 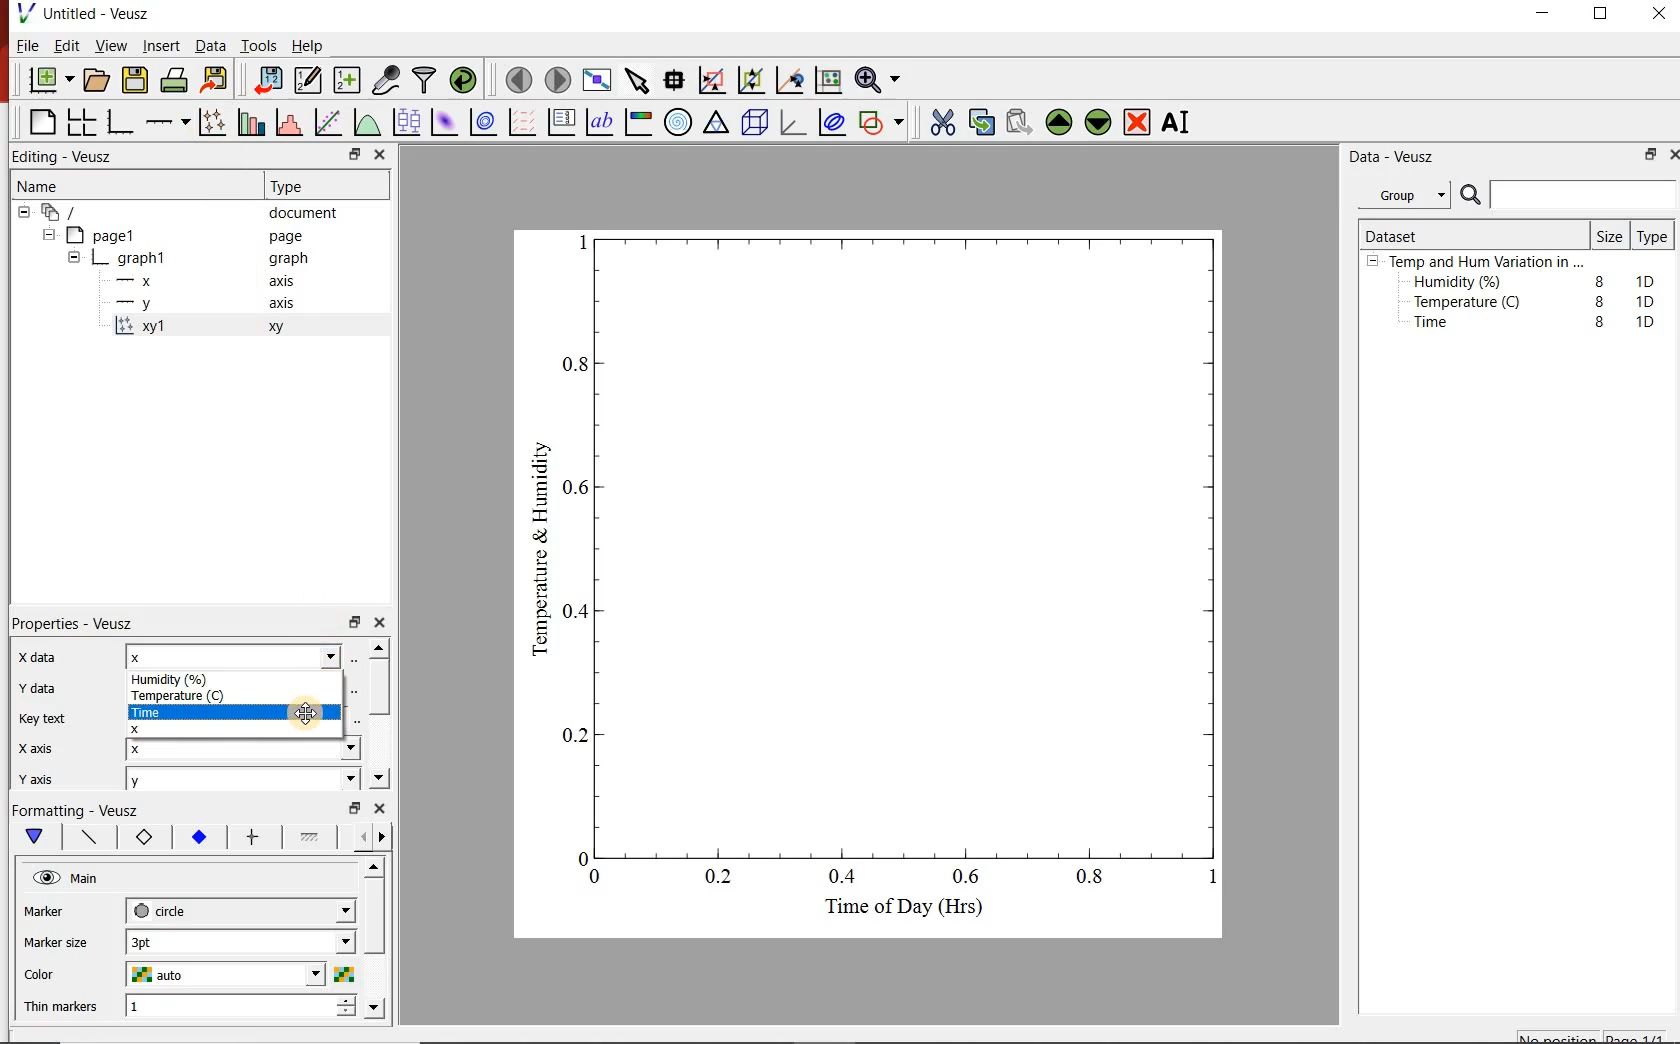 What do you see at coordinates (896, 912) in the screenshot?
I see `Time of Day (Hrs)` at bounding box center [896, 912].